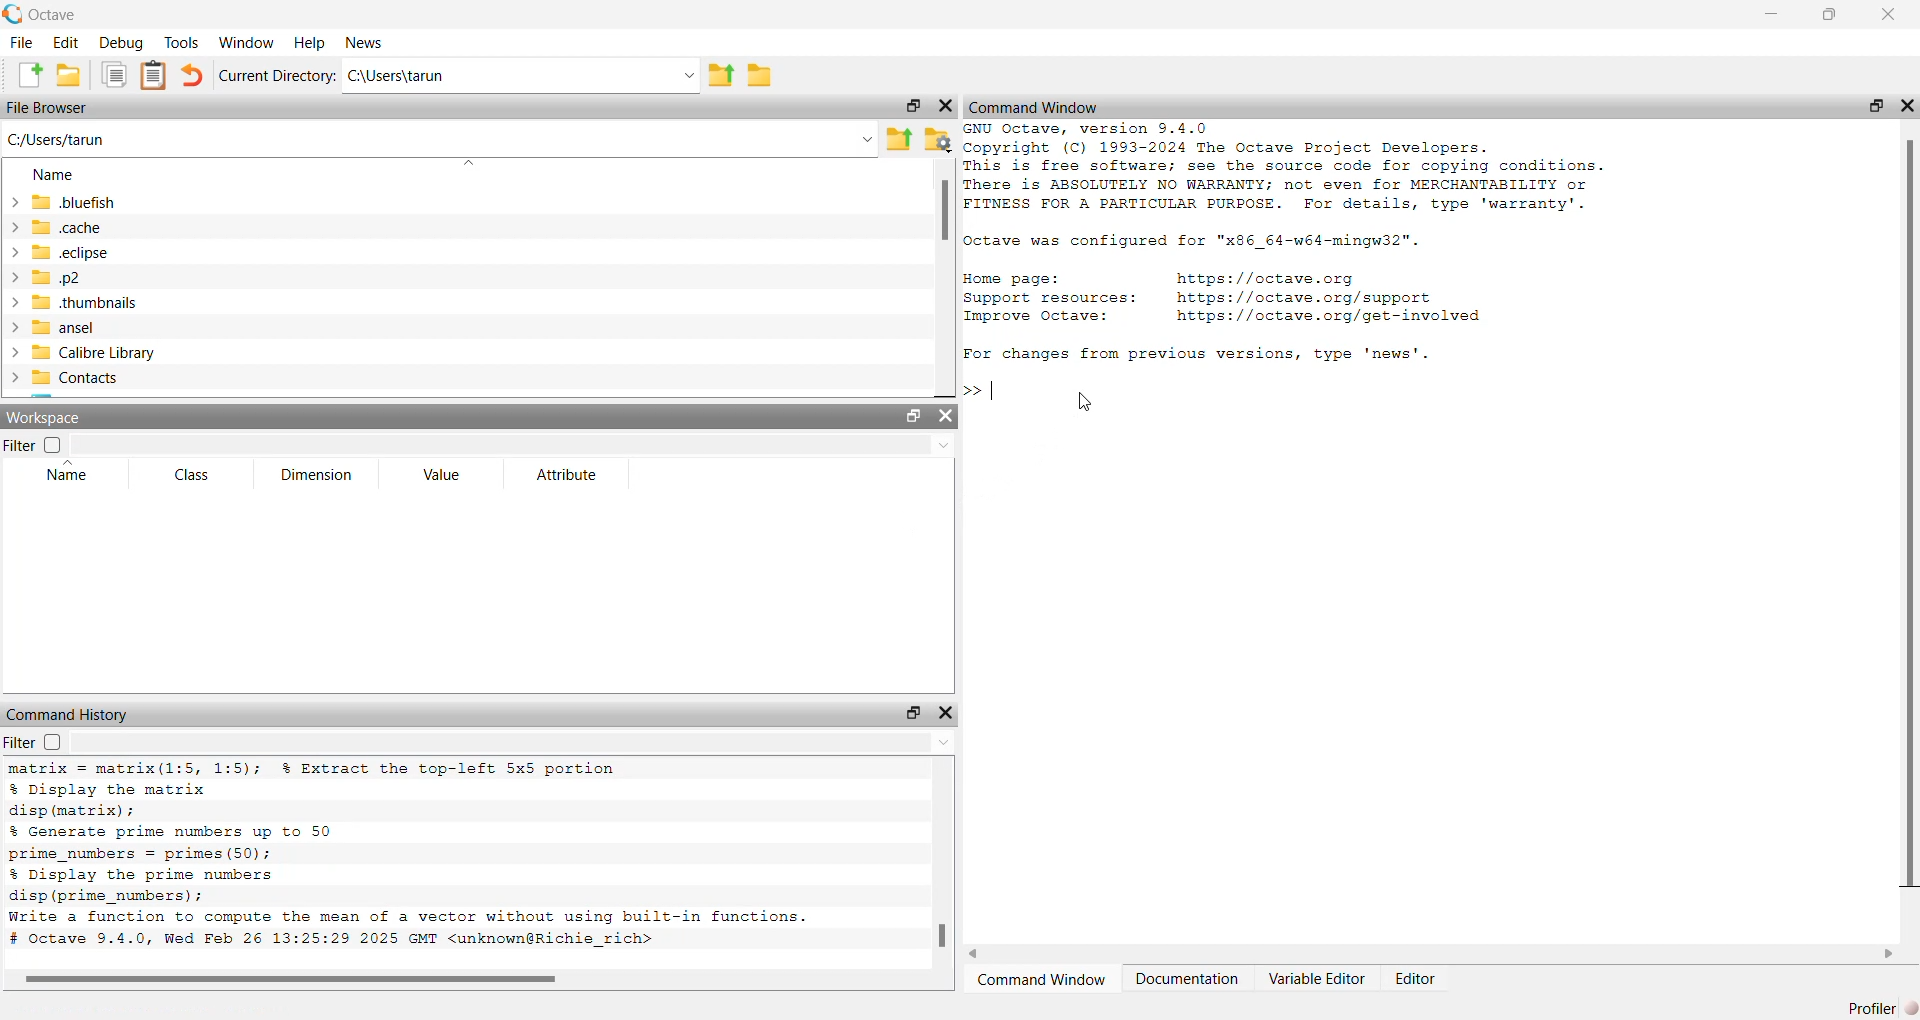 This screenshot has height=1020, width=1920. I want to click on .p2, so click(58, 277).